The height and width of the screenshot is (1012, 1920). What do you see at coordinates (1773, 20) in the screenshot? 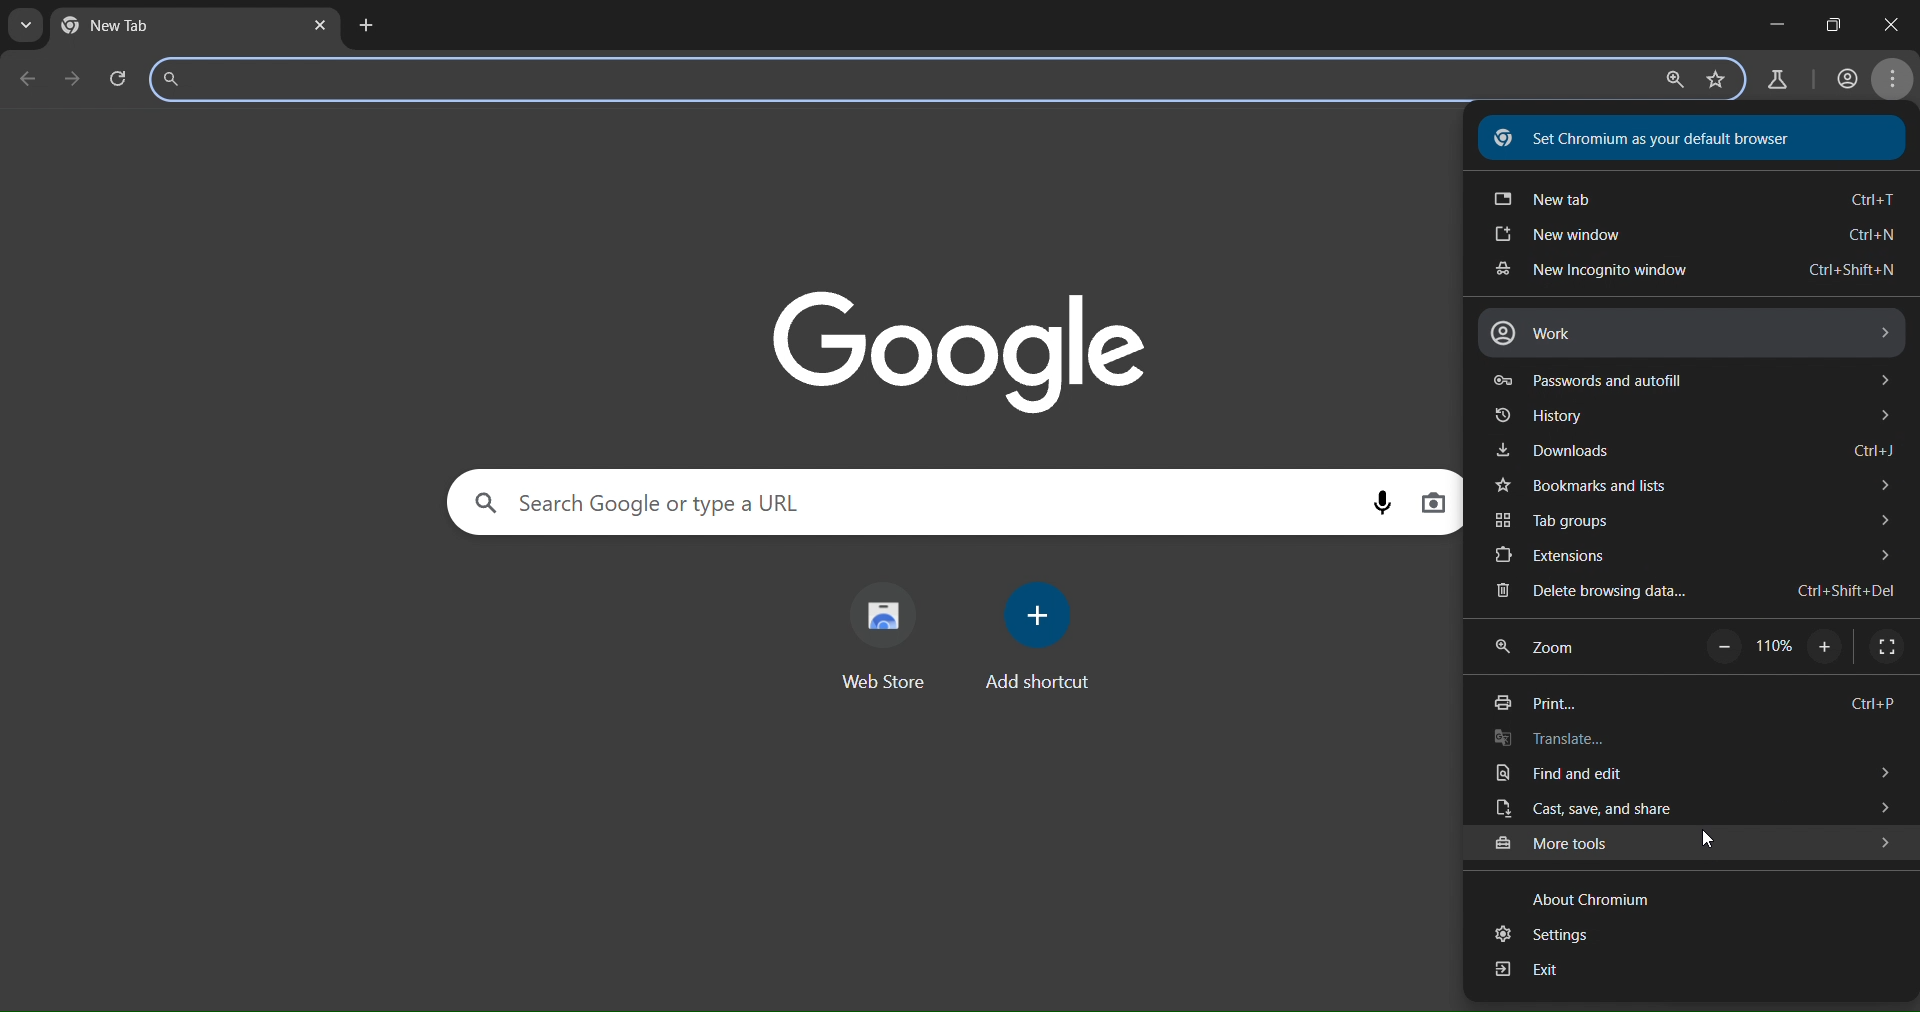
I see `minimize` at bounding box center [1773, 20].